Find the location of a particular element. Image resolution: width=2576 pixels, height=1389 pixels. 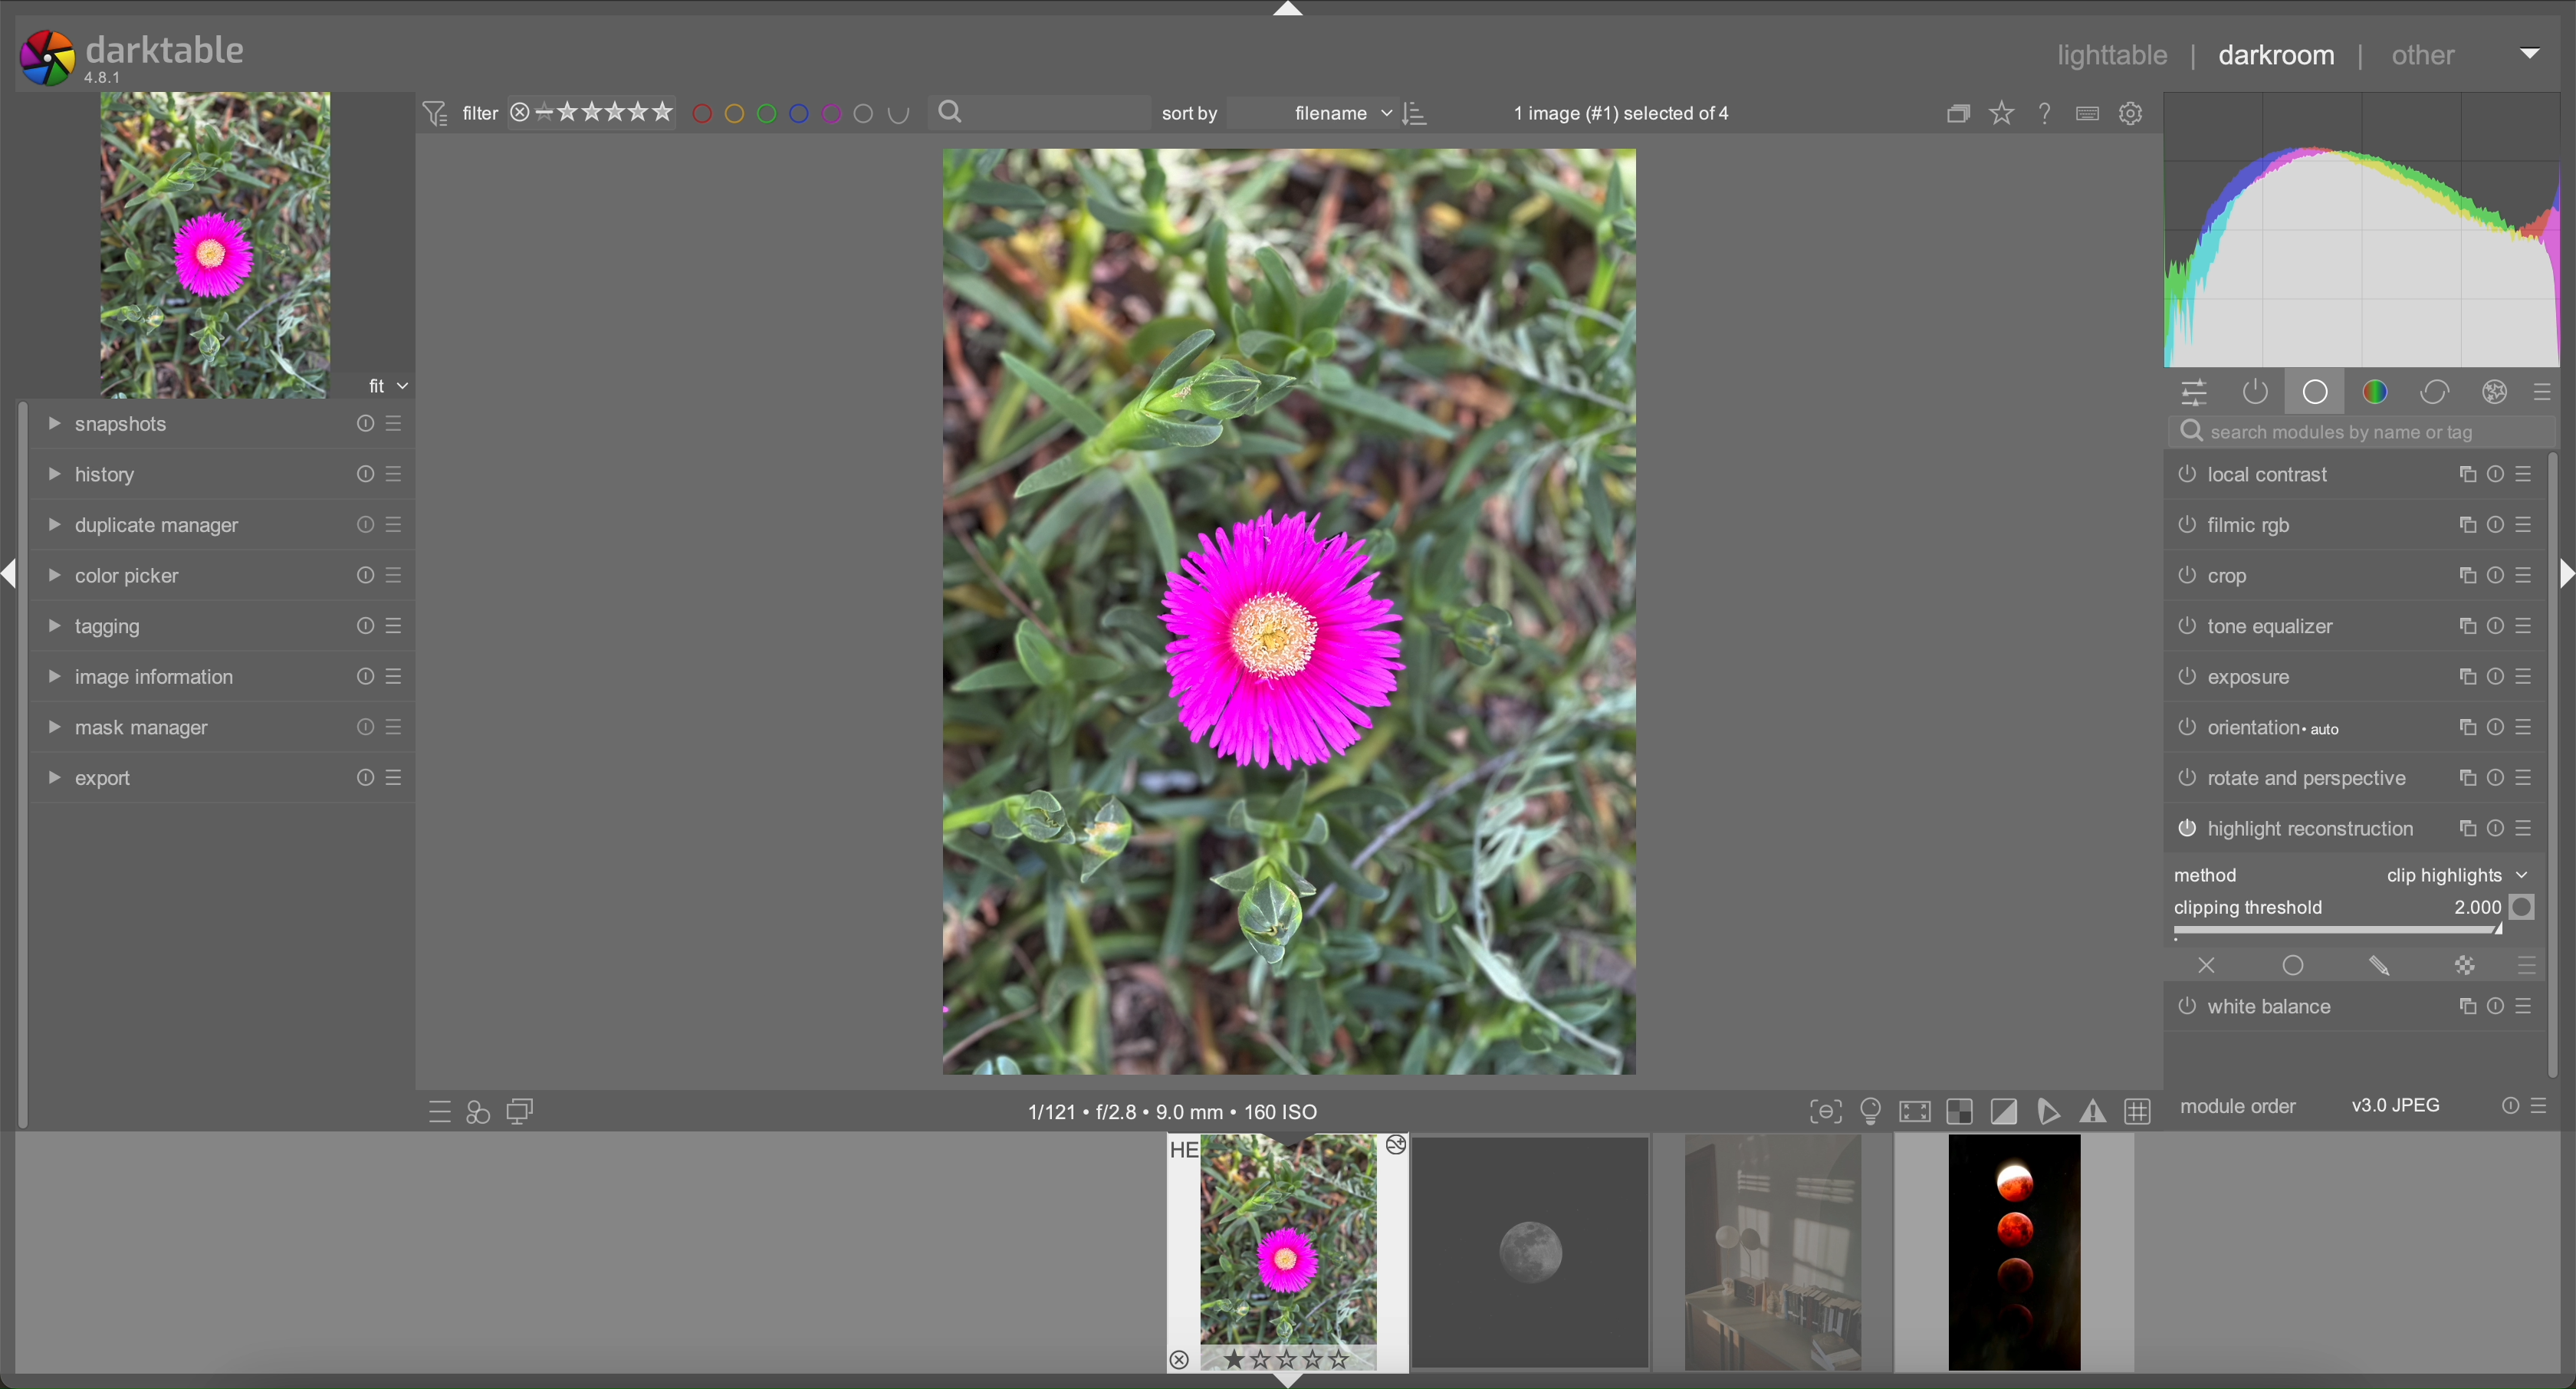

copy is located at coordinates (2459, 575).